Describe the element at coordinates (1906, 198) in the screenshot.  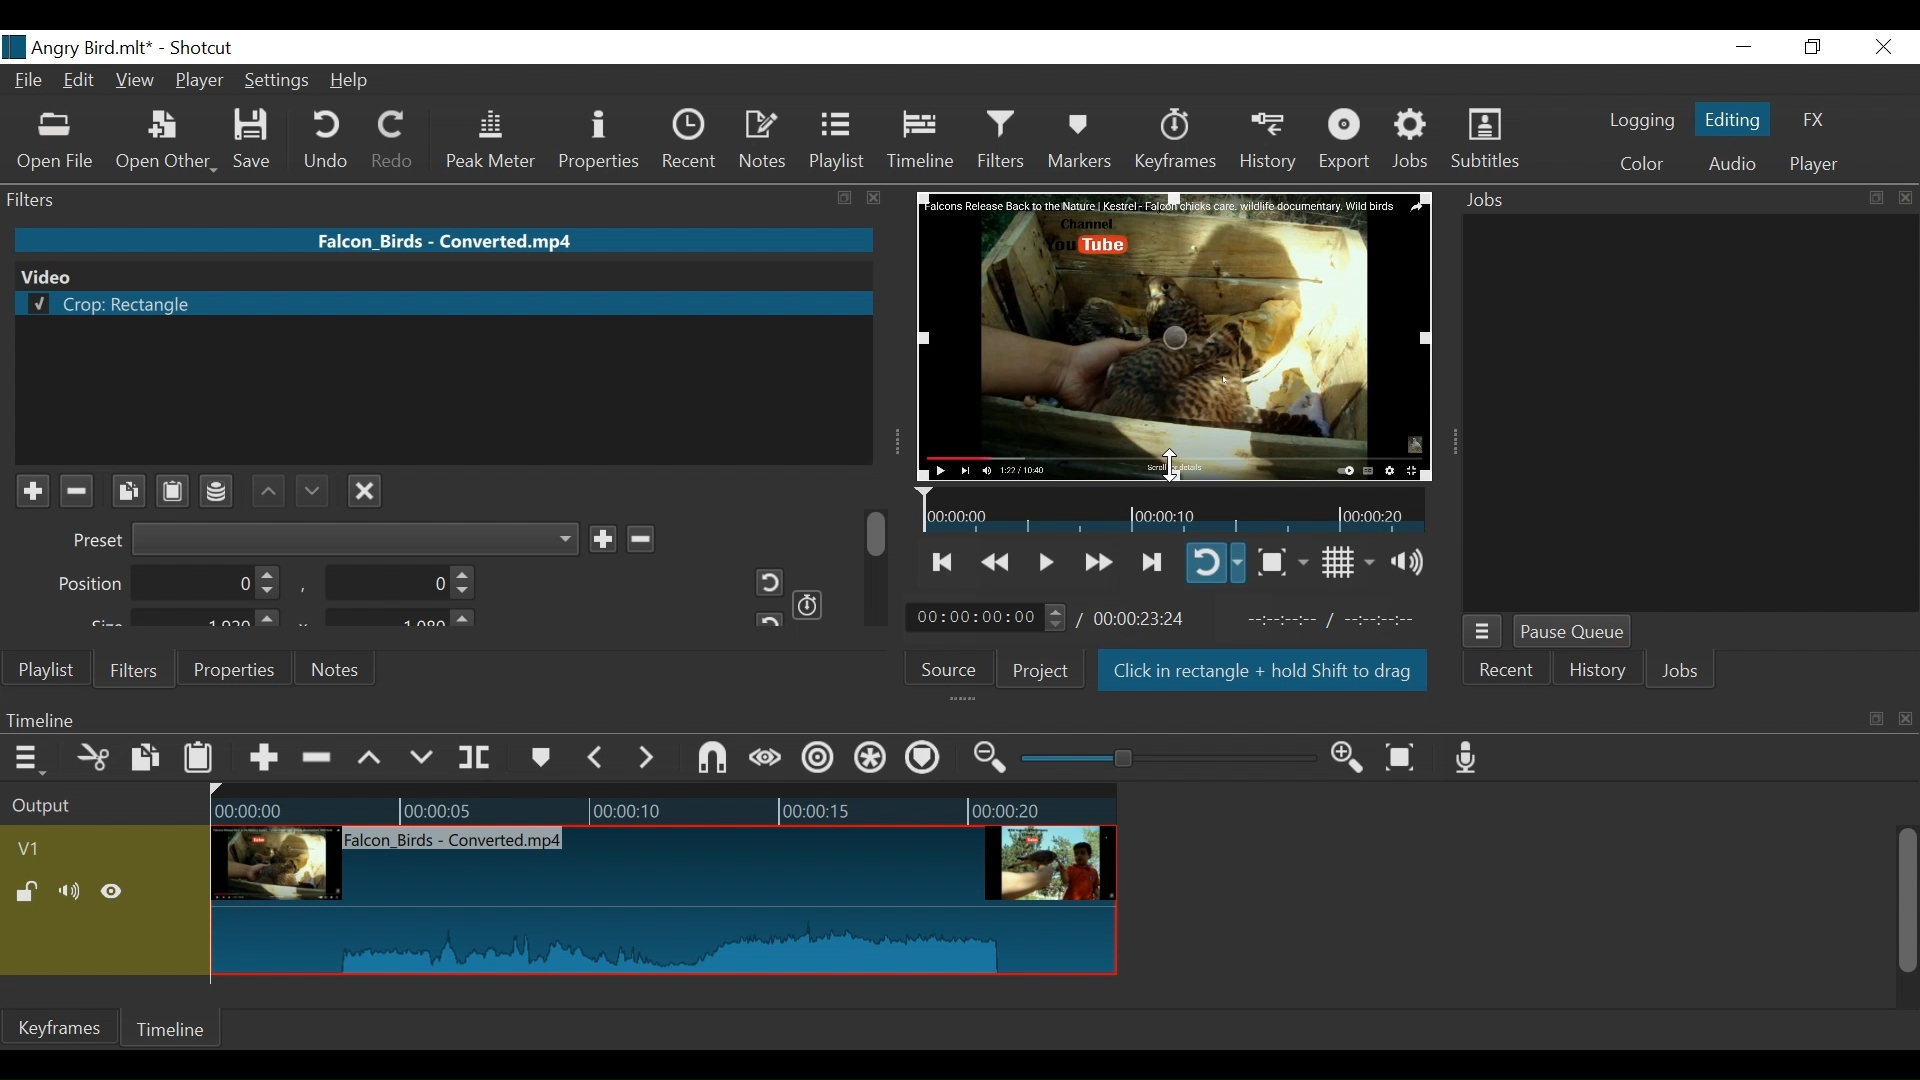
I see `close` at that location.